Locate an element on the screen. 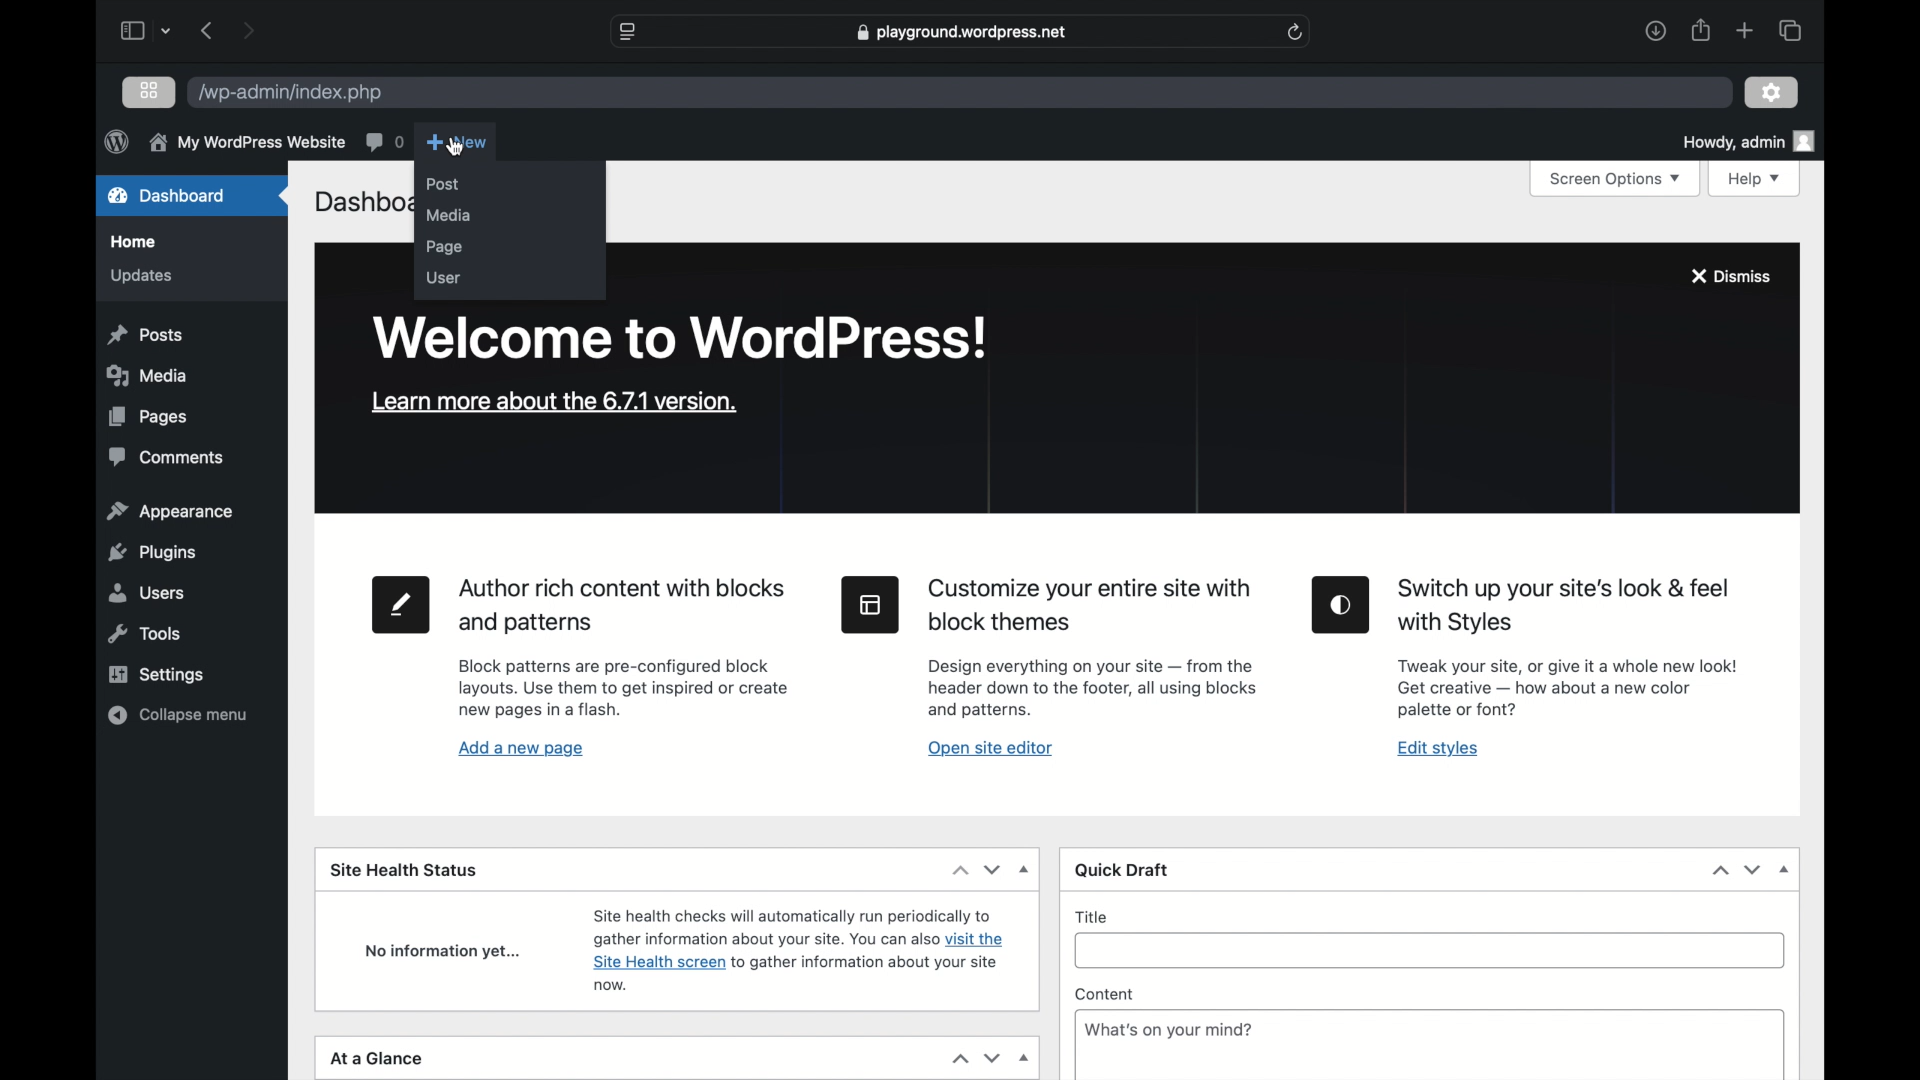  content is located at coordinates (1105, 995).